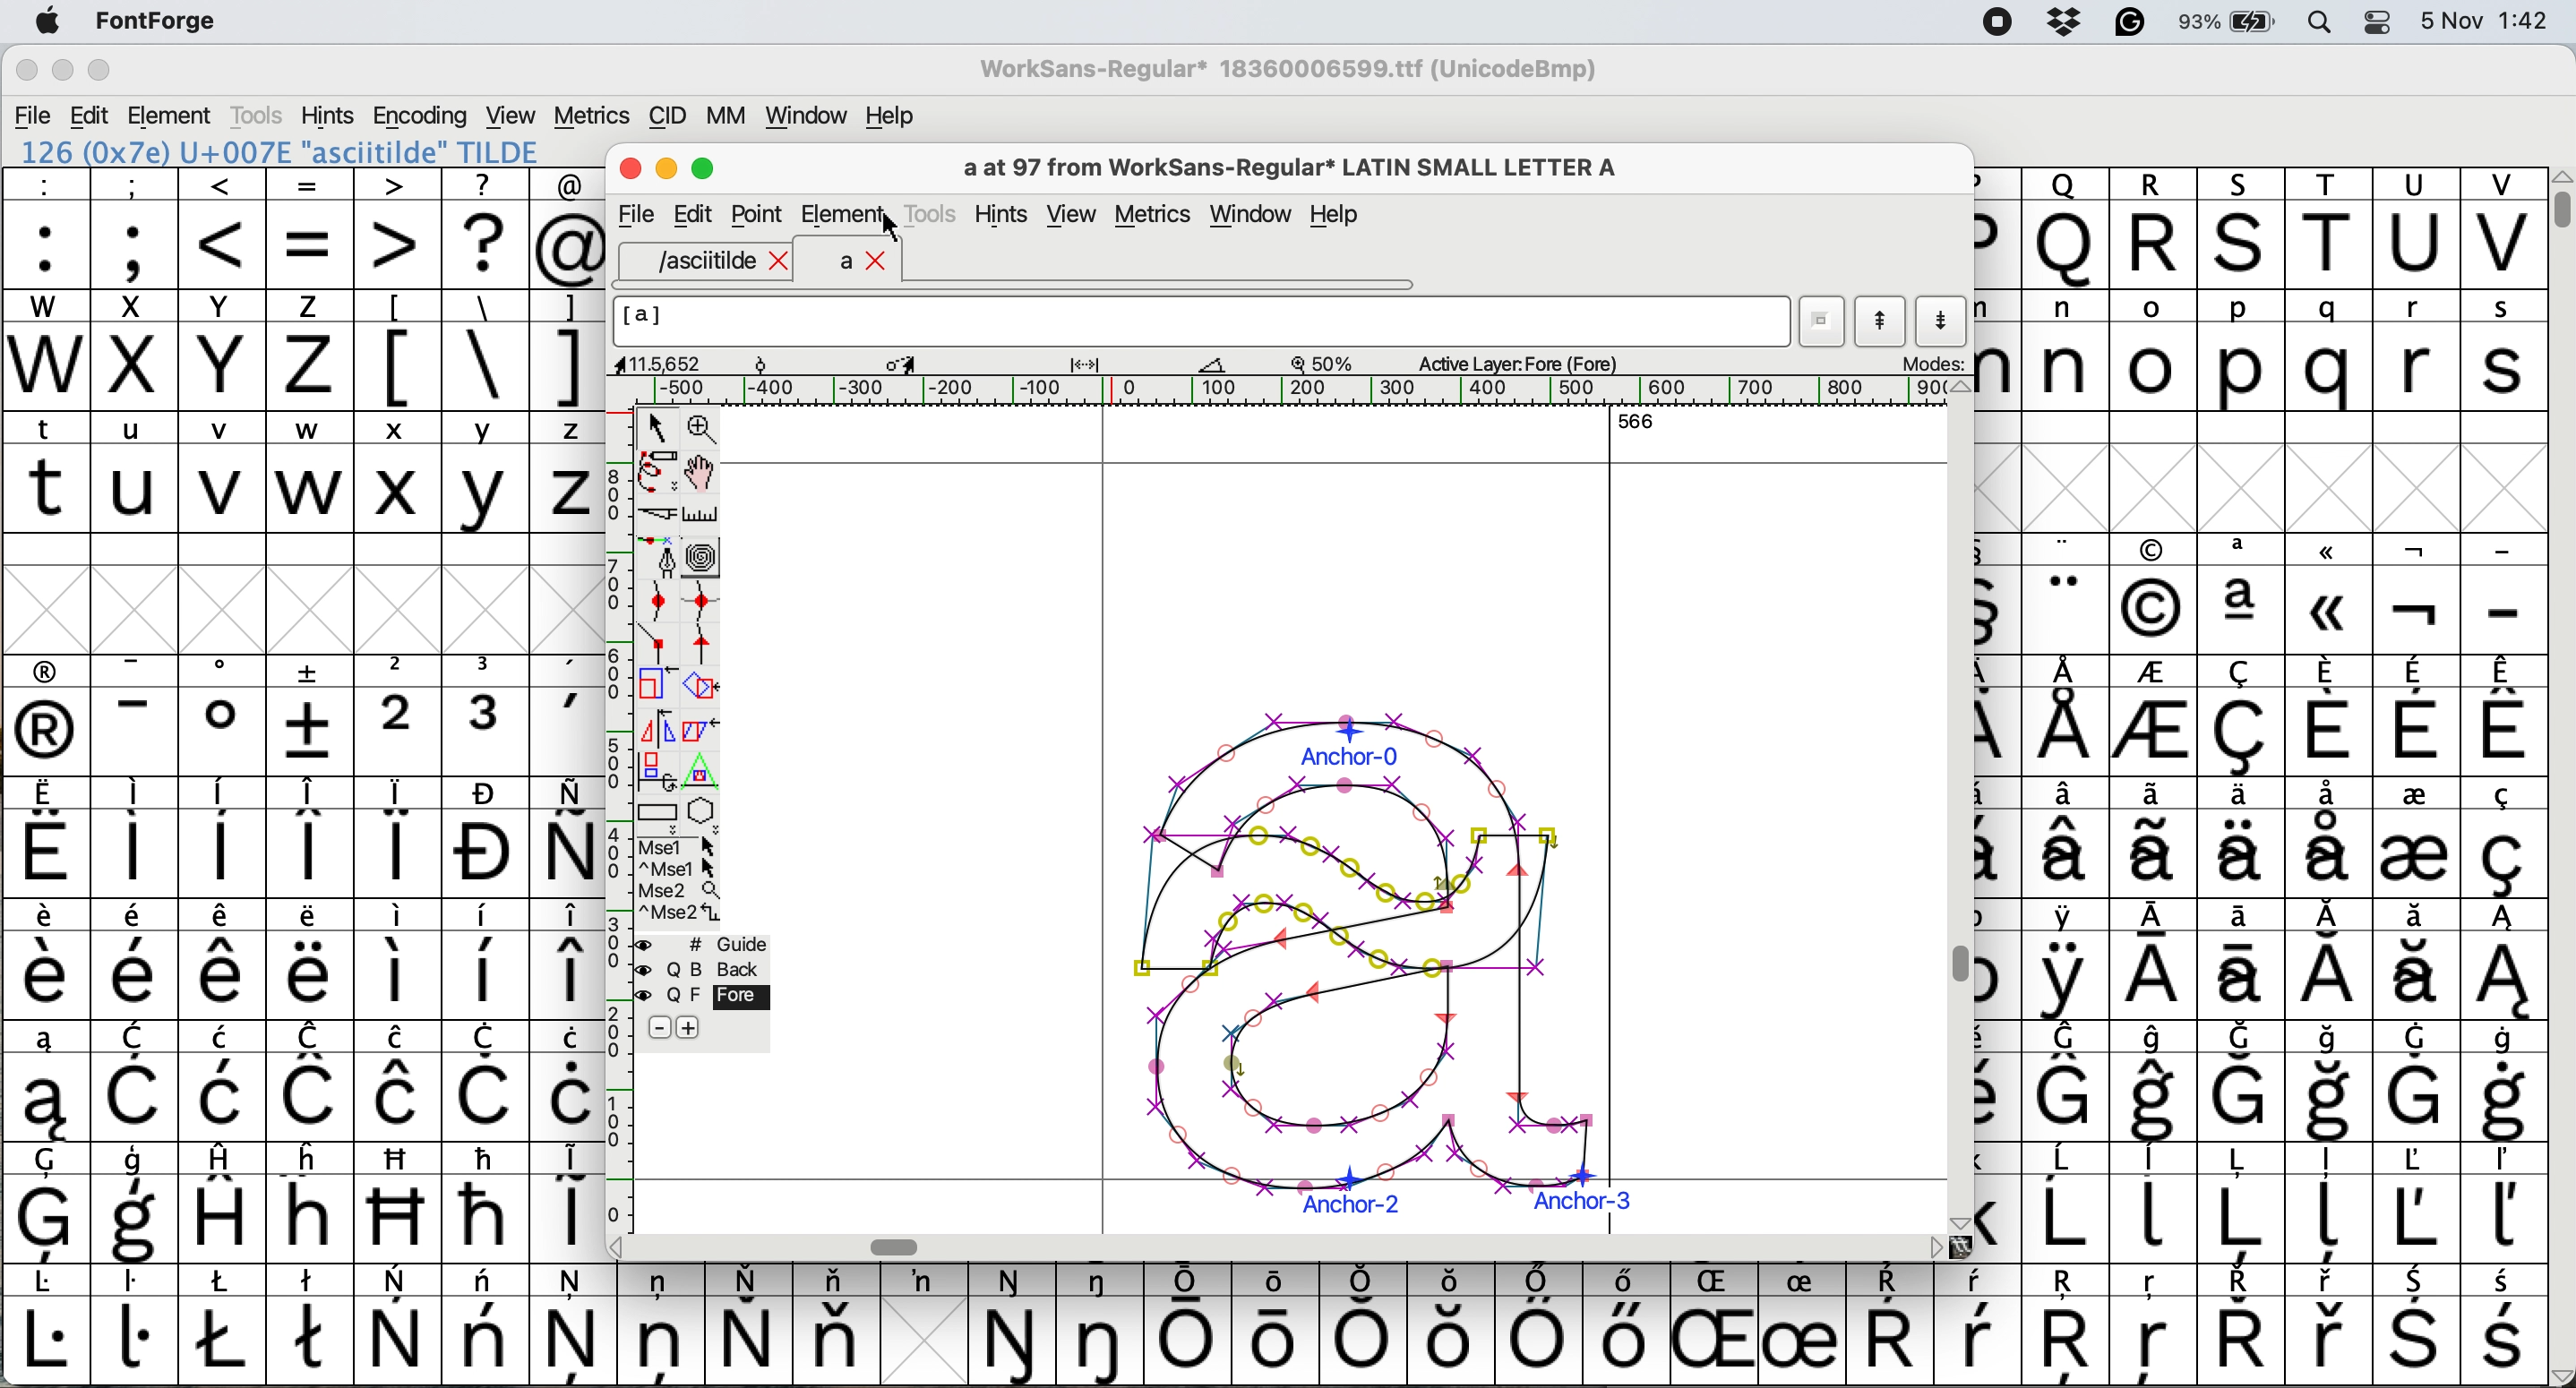 Image resolution: width=2576 pixels, height=1388 pixels. What do you see at coordinates (633, 215) in the screenshot?
I see `file` at bounding box center [633, 215].